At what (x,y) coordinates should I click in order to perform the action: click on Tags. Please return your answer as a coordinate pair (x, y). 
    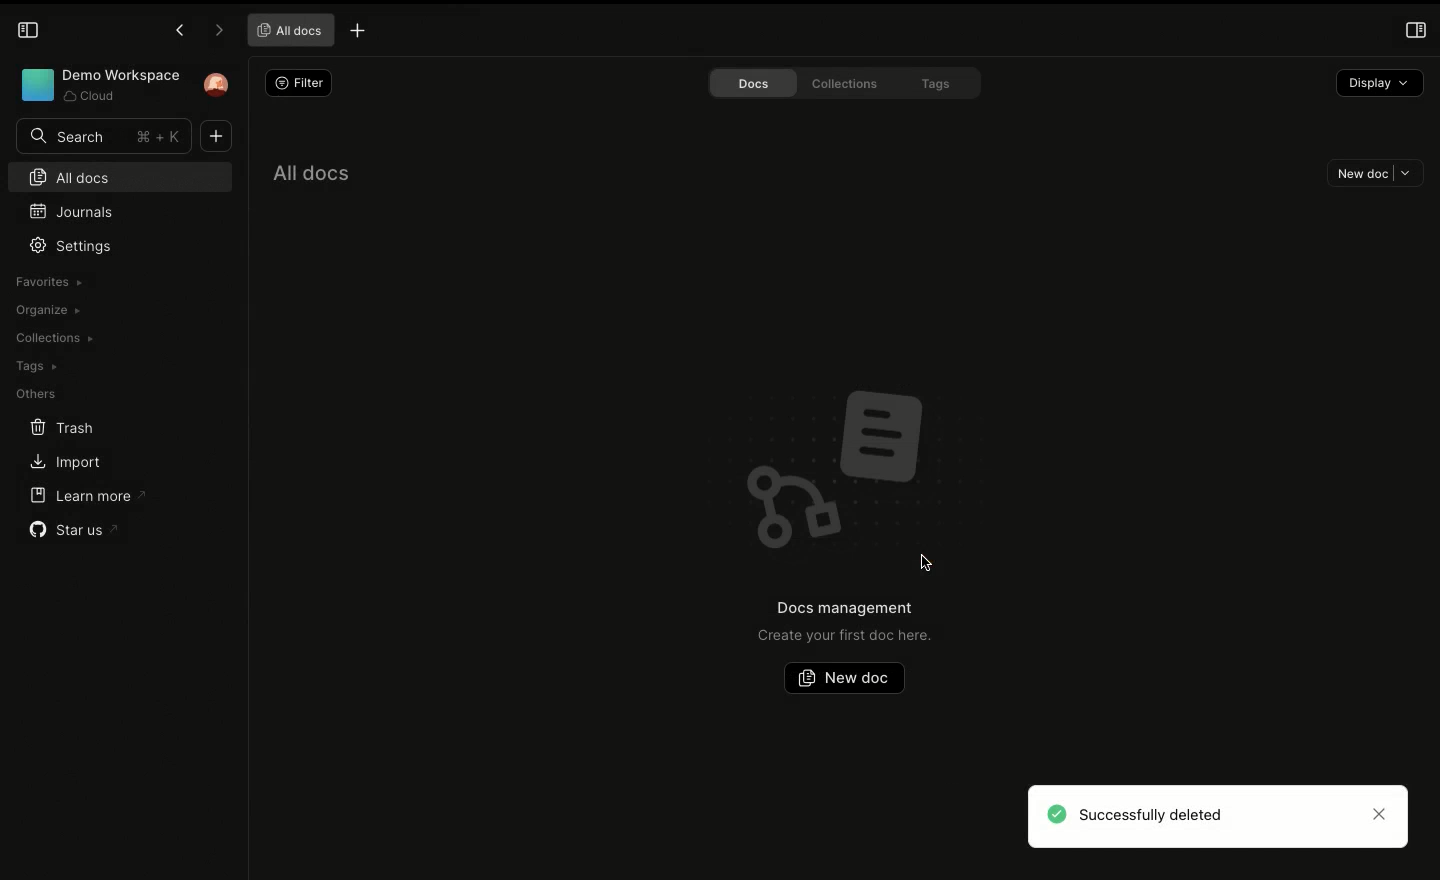
    Looking at the image, I should click on (946, 84).